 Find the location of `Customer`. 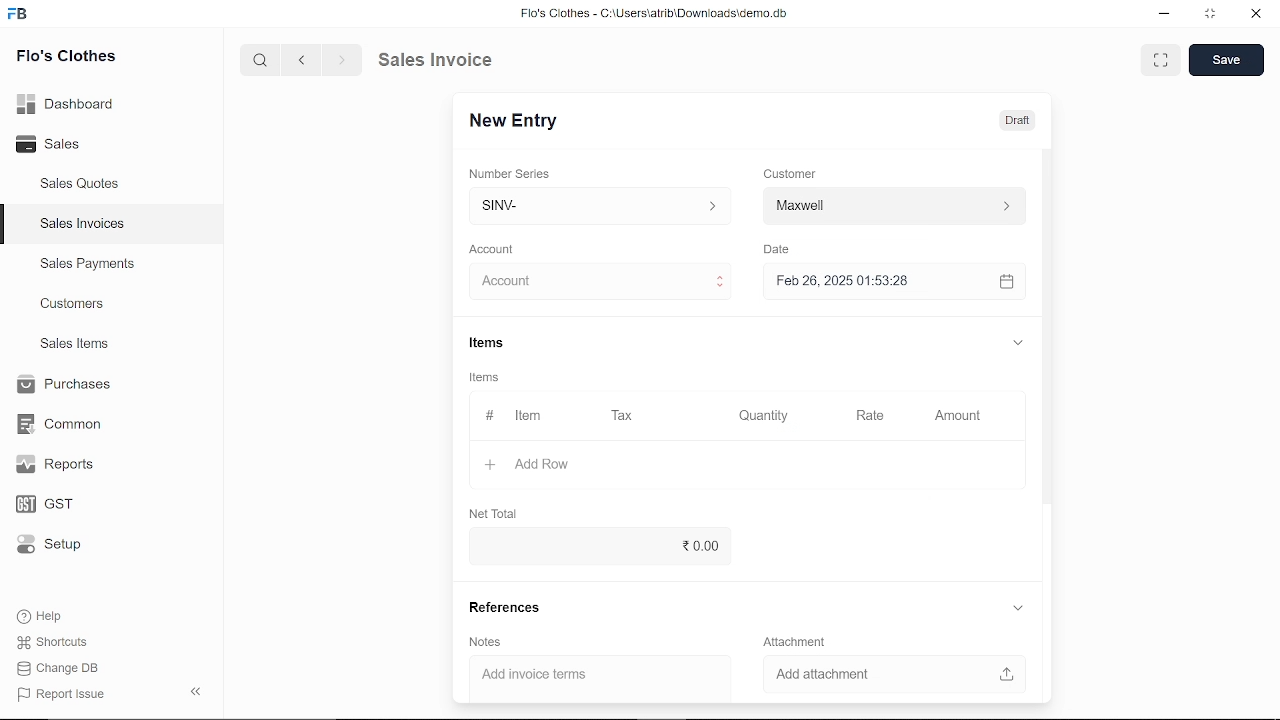

Customer is located at coordinates (792, 173).